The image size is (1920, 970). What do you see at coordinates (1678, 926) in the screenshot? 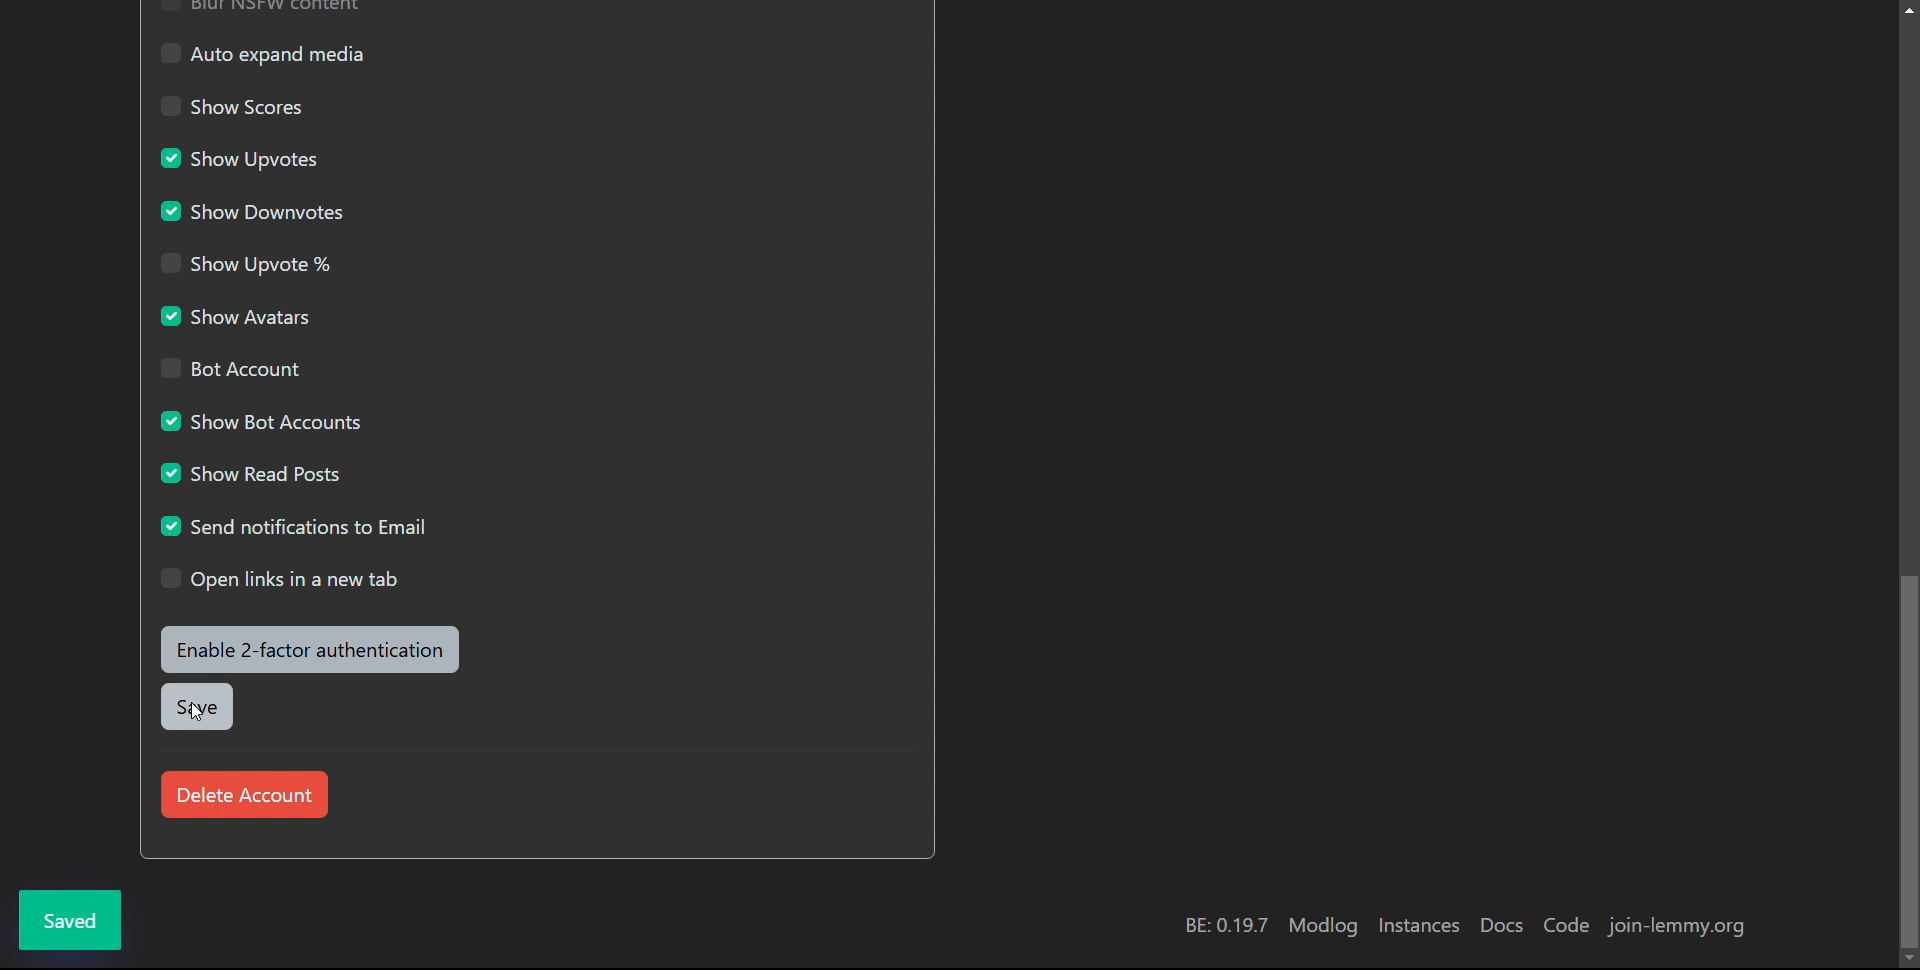
I see `join-lemmy.org` at bounding box center [1678, 926].